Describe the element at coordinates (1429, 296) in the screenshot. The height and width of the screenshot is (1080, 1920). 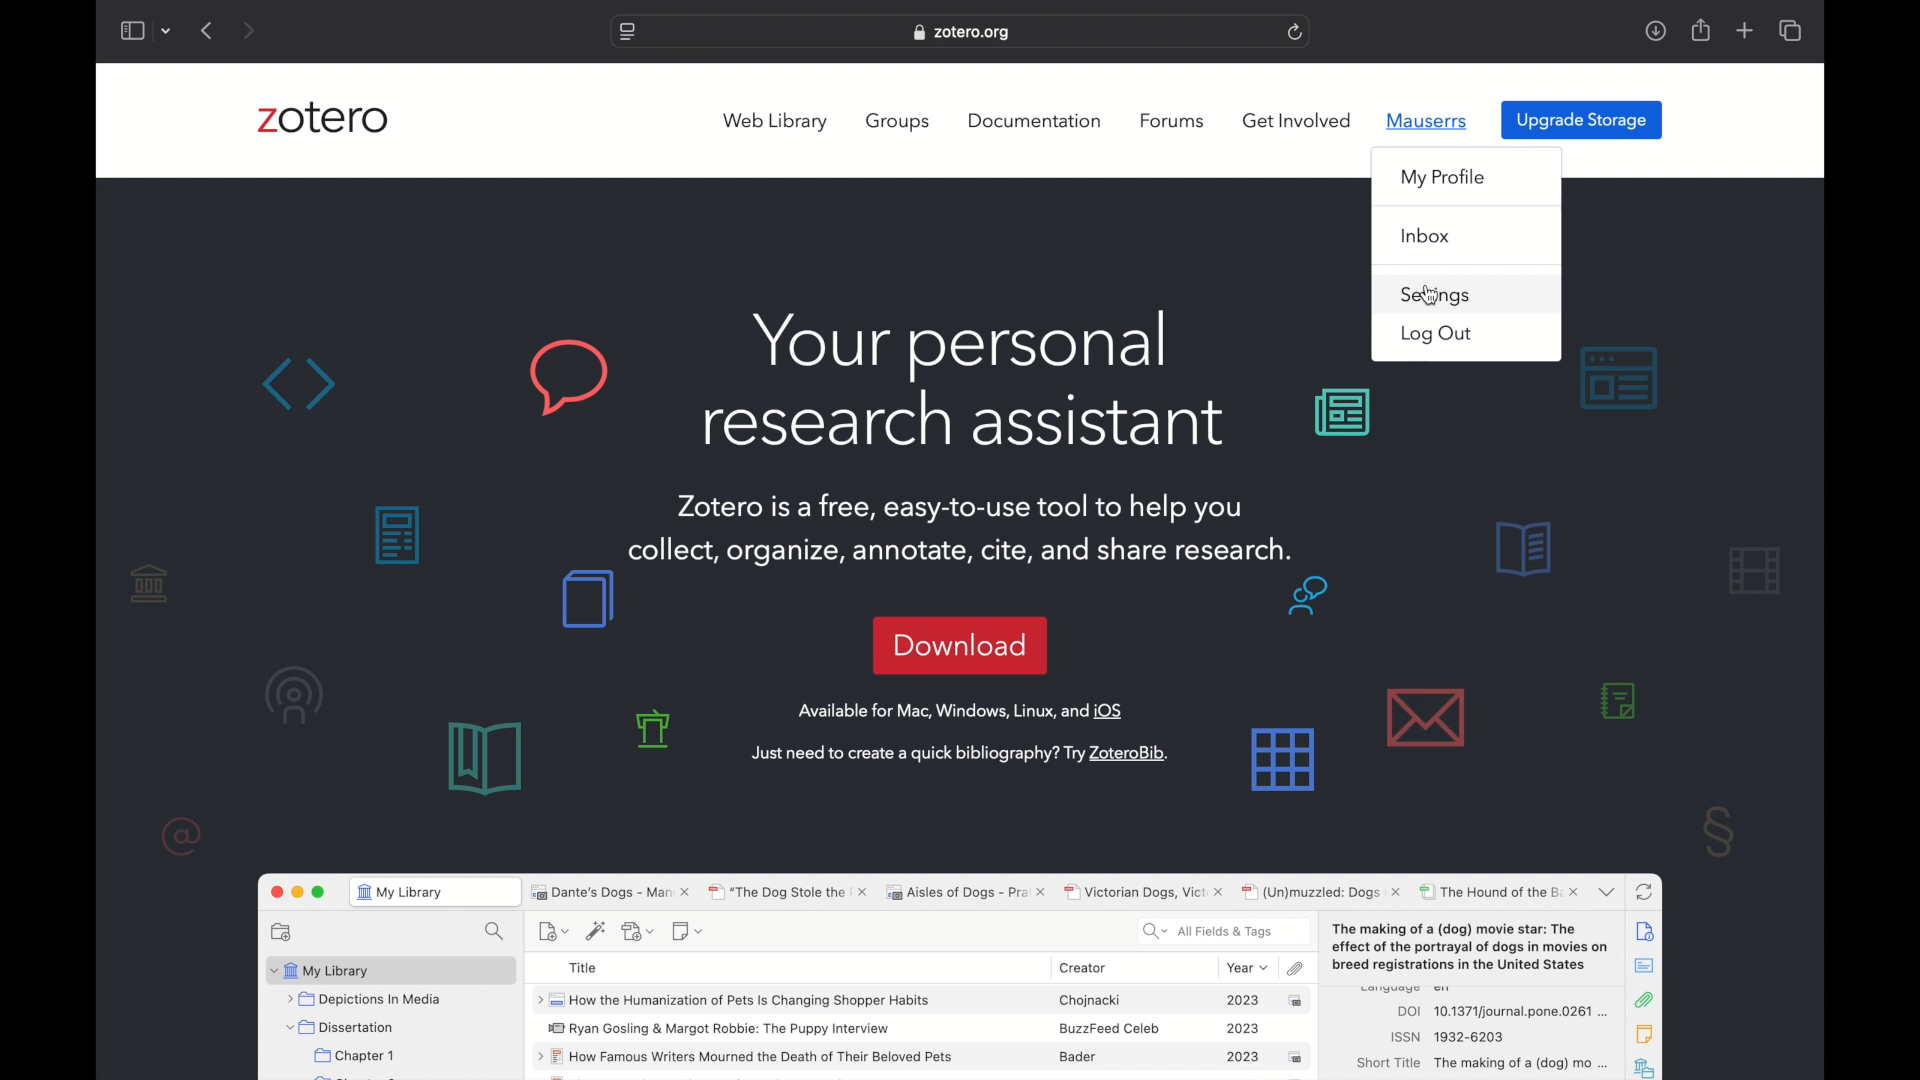
I see `cursor` at that location.